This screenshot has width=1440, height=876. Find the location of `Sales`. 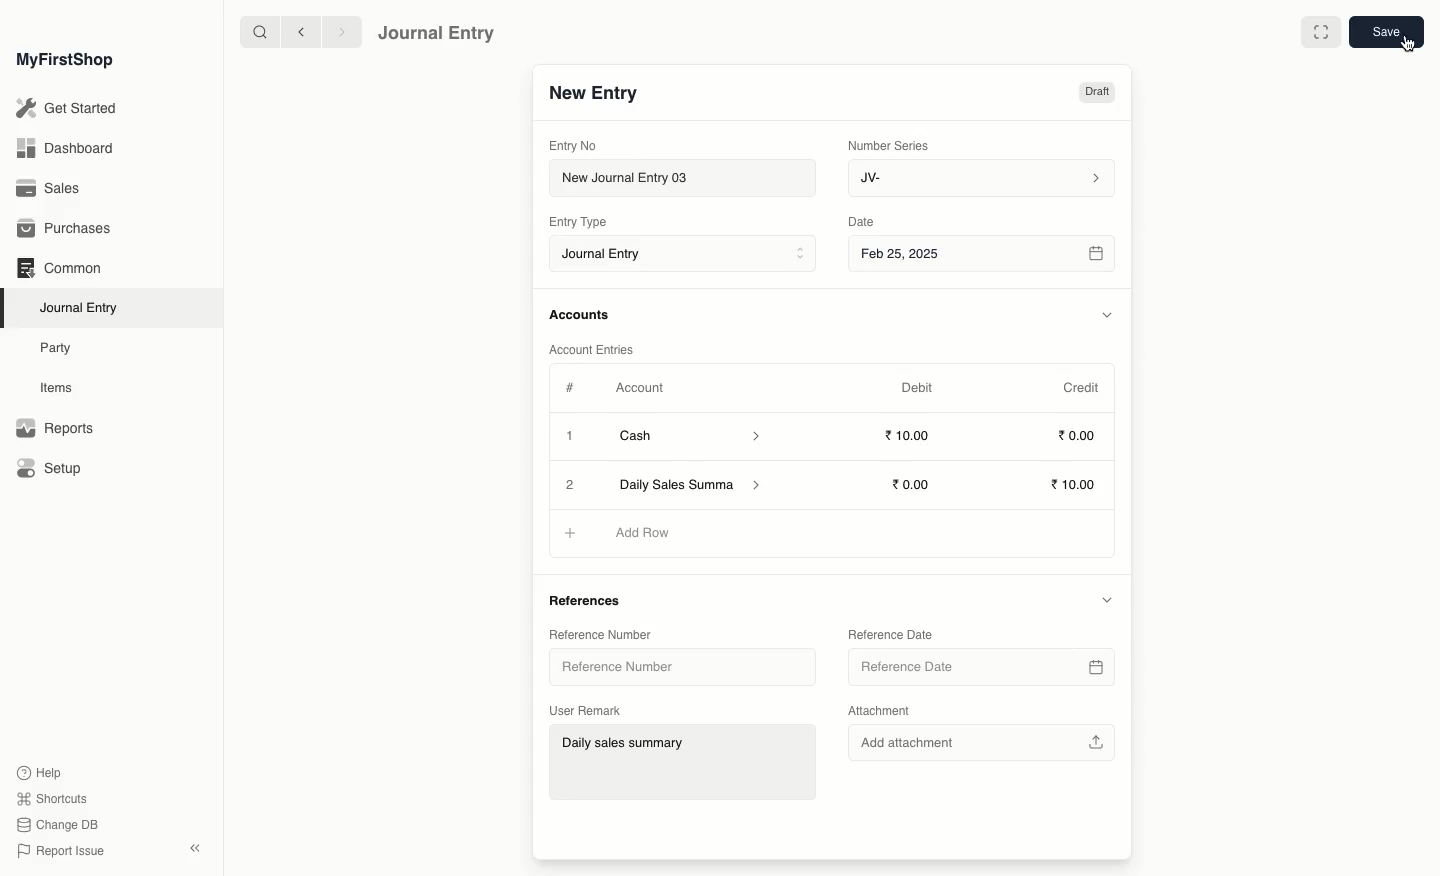

Sales is located at coordinates (49, 190).